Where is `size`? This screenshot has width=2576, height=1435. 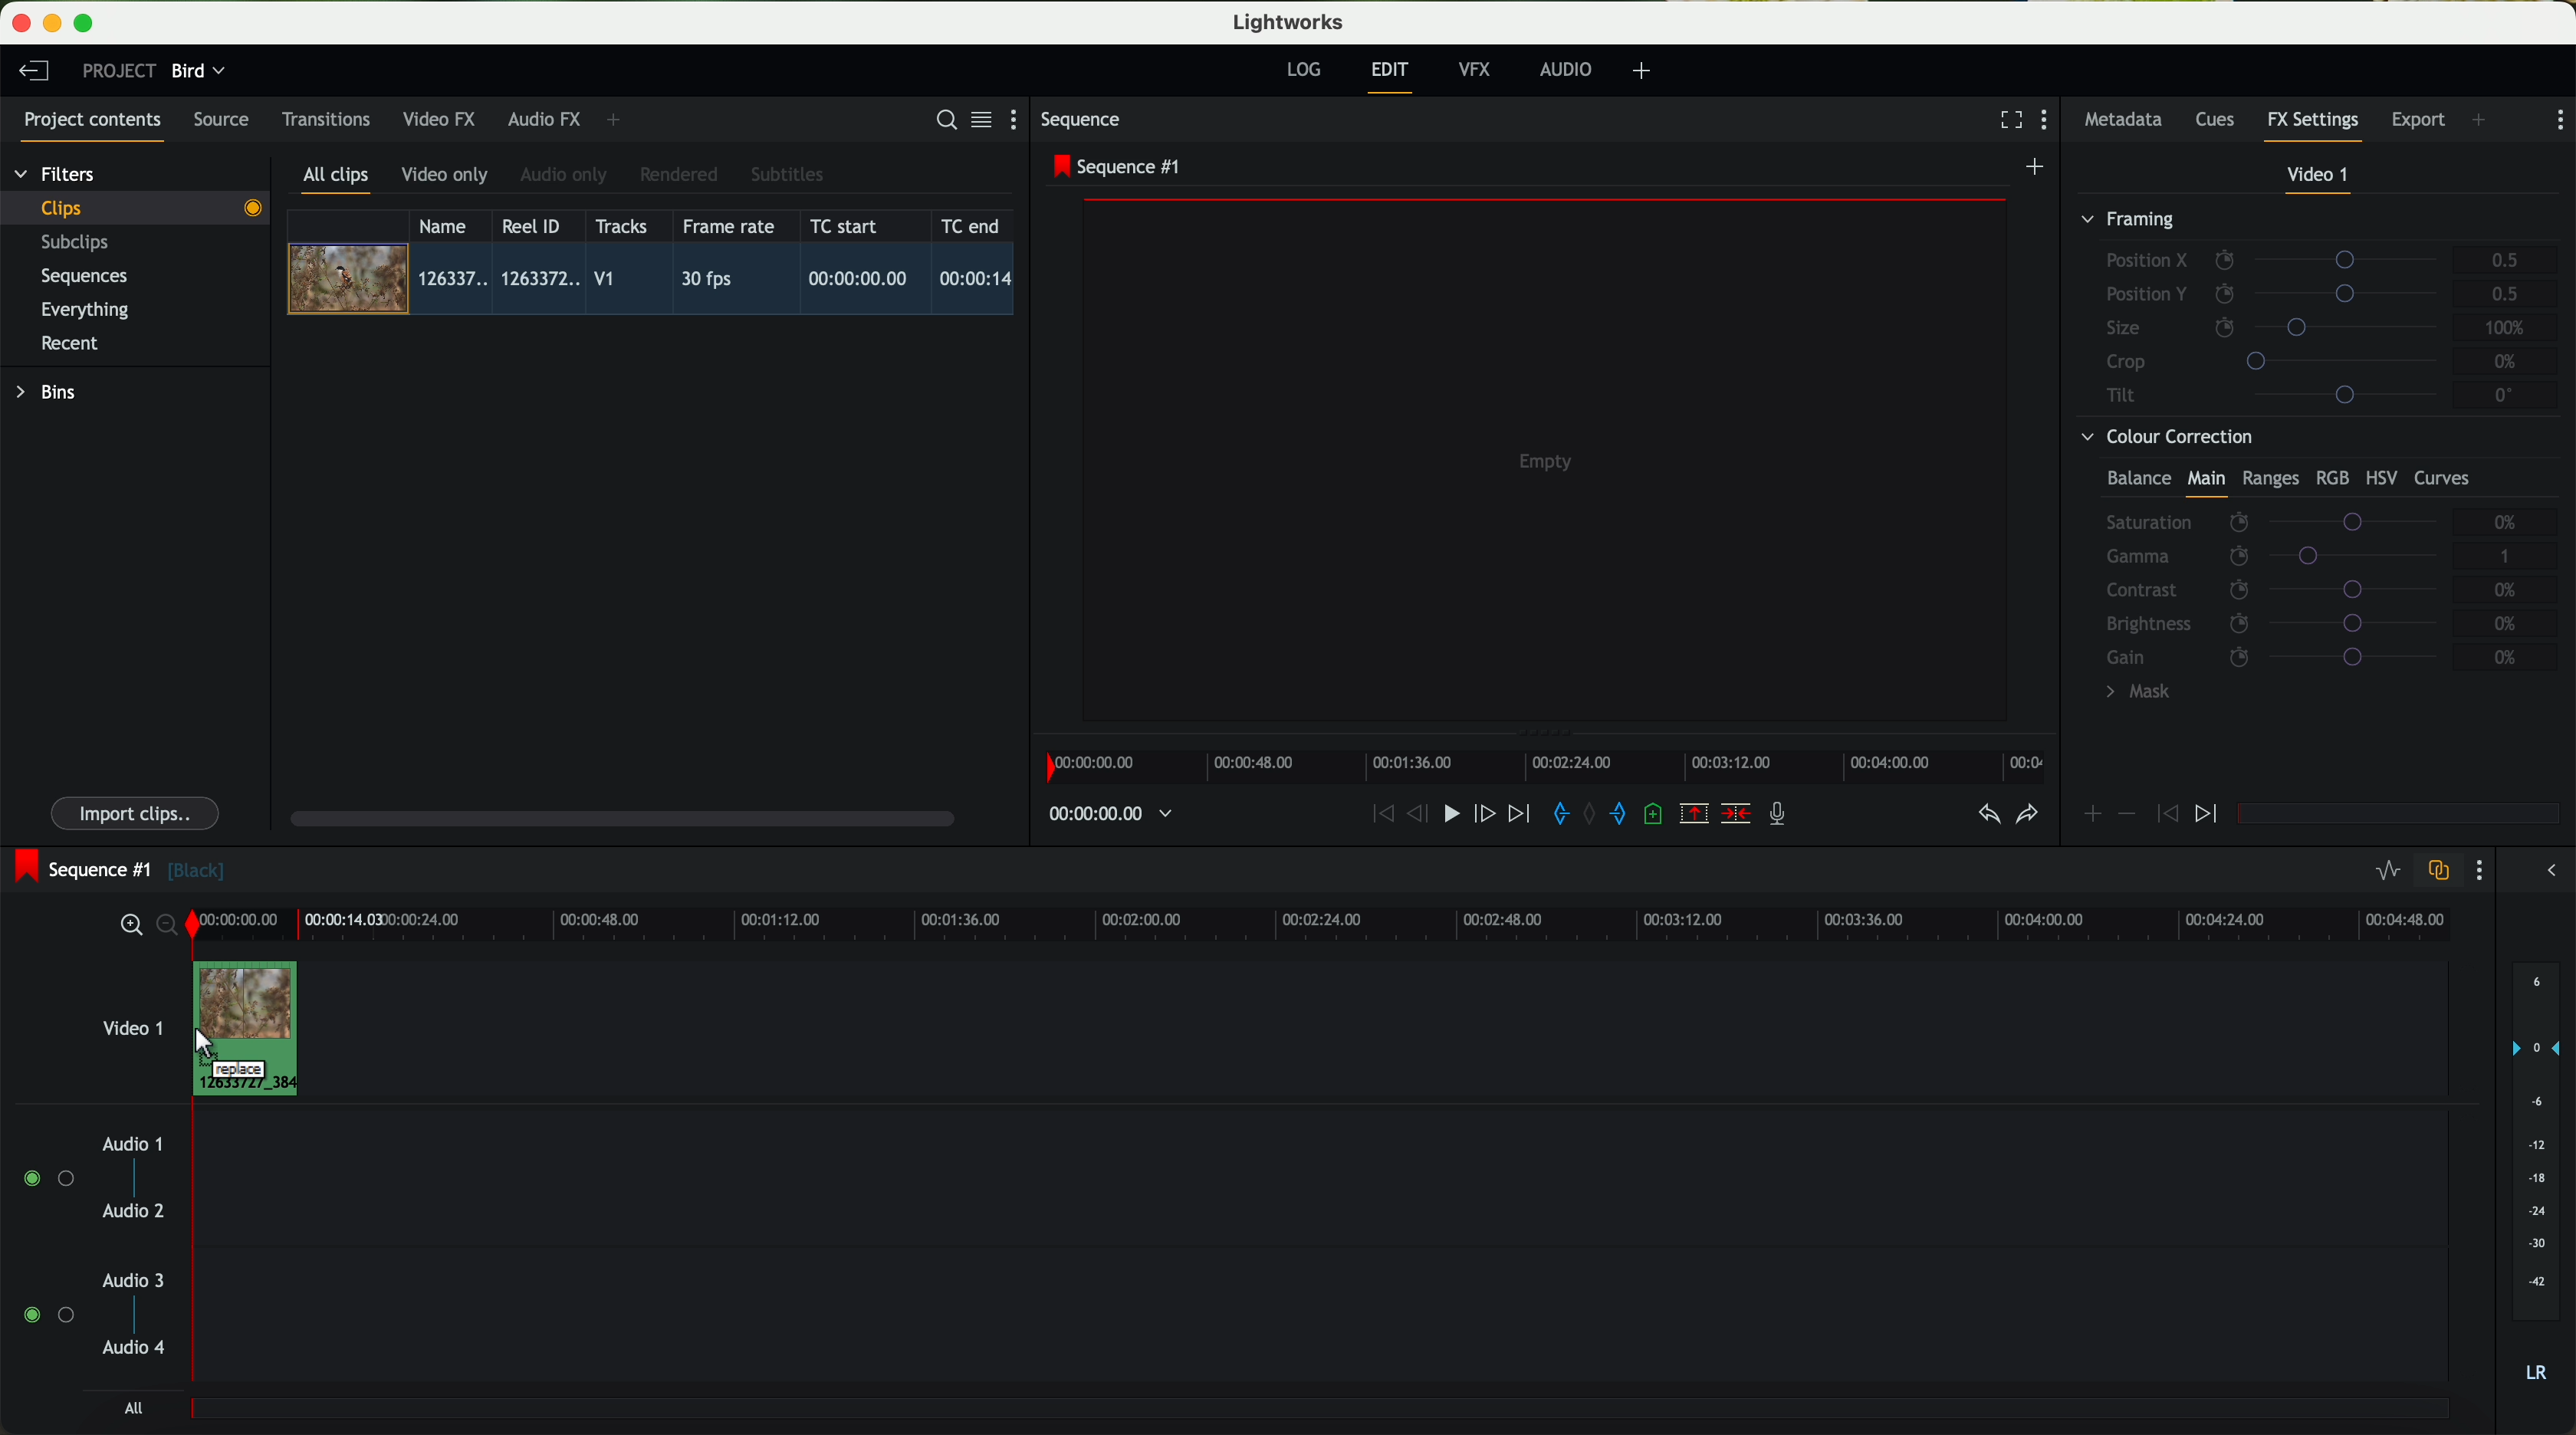
size is located at coordinates (2277, 328).